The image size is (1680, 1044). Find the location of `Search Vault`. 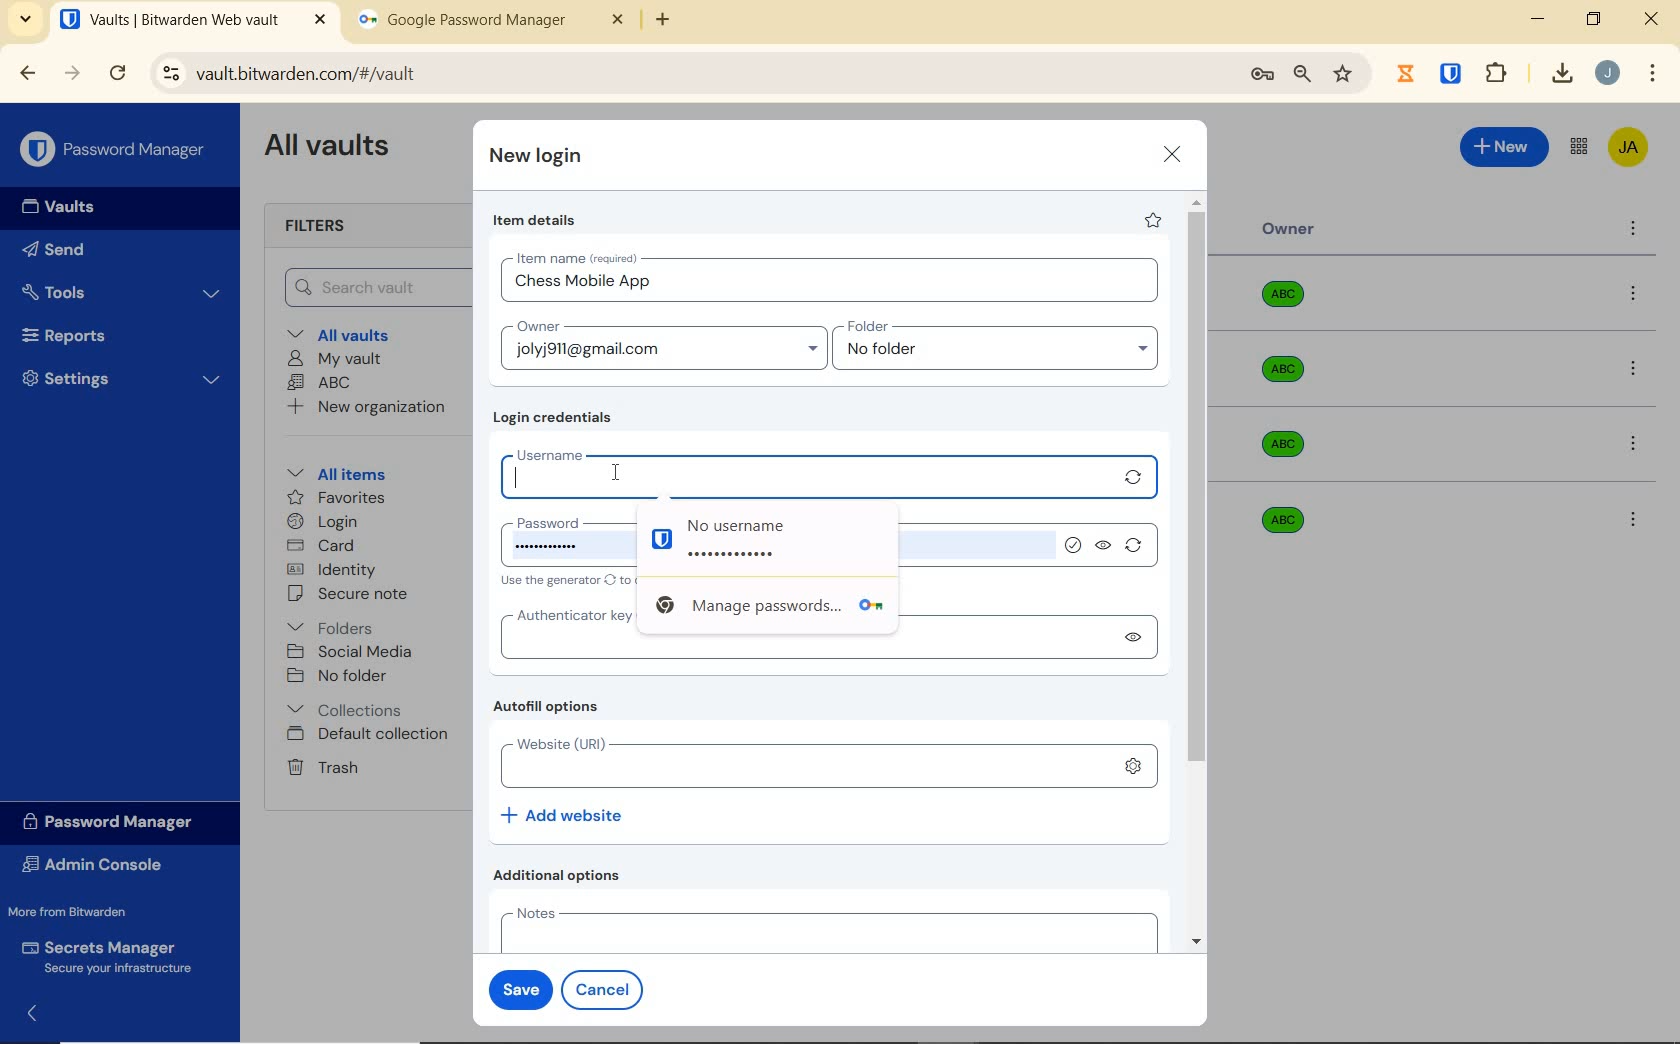

Search Vault is located at coordinates (371, 287).